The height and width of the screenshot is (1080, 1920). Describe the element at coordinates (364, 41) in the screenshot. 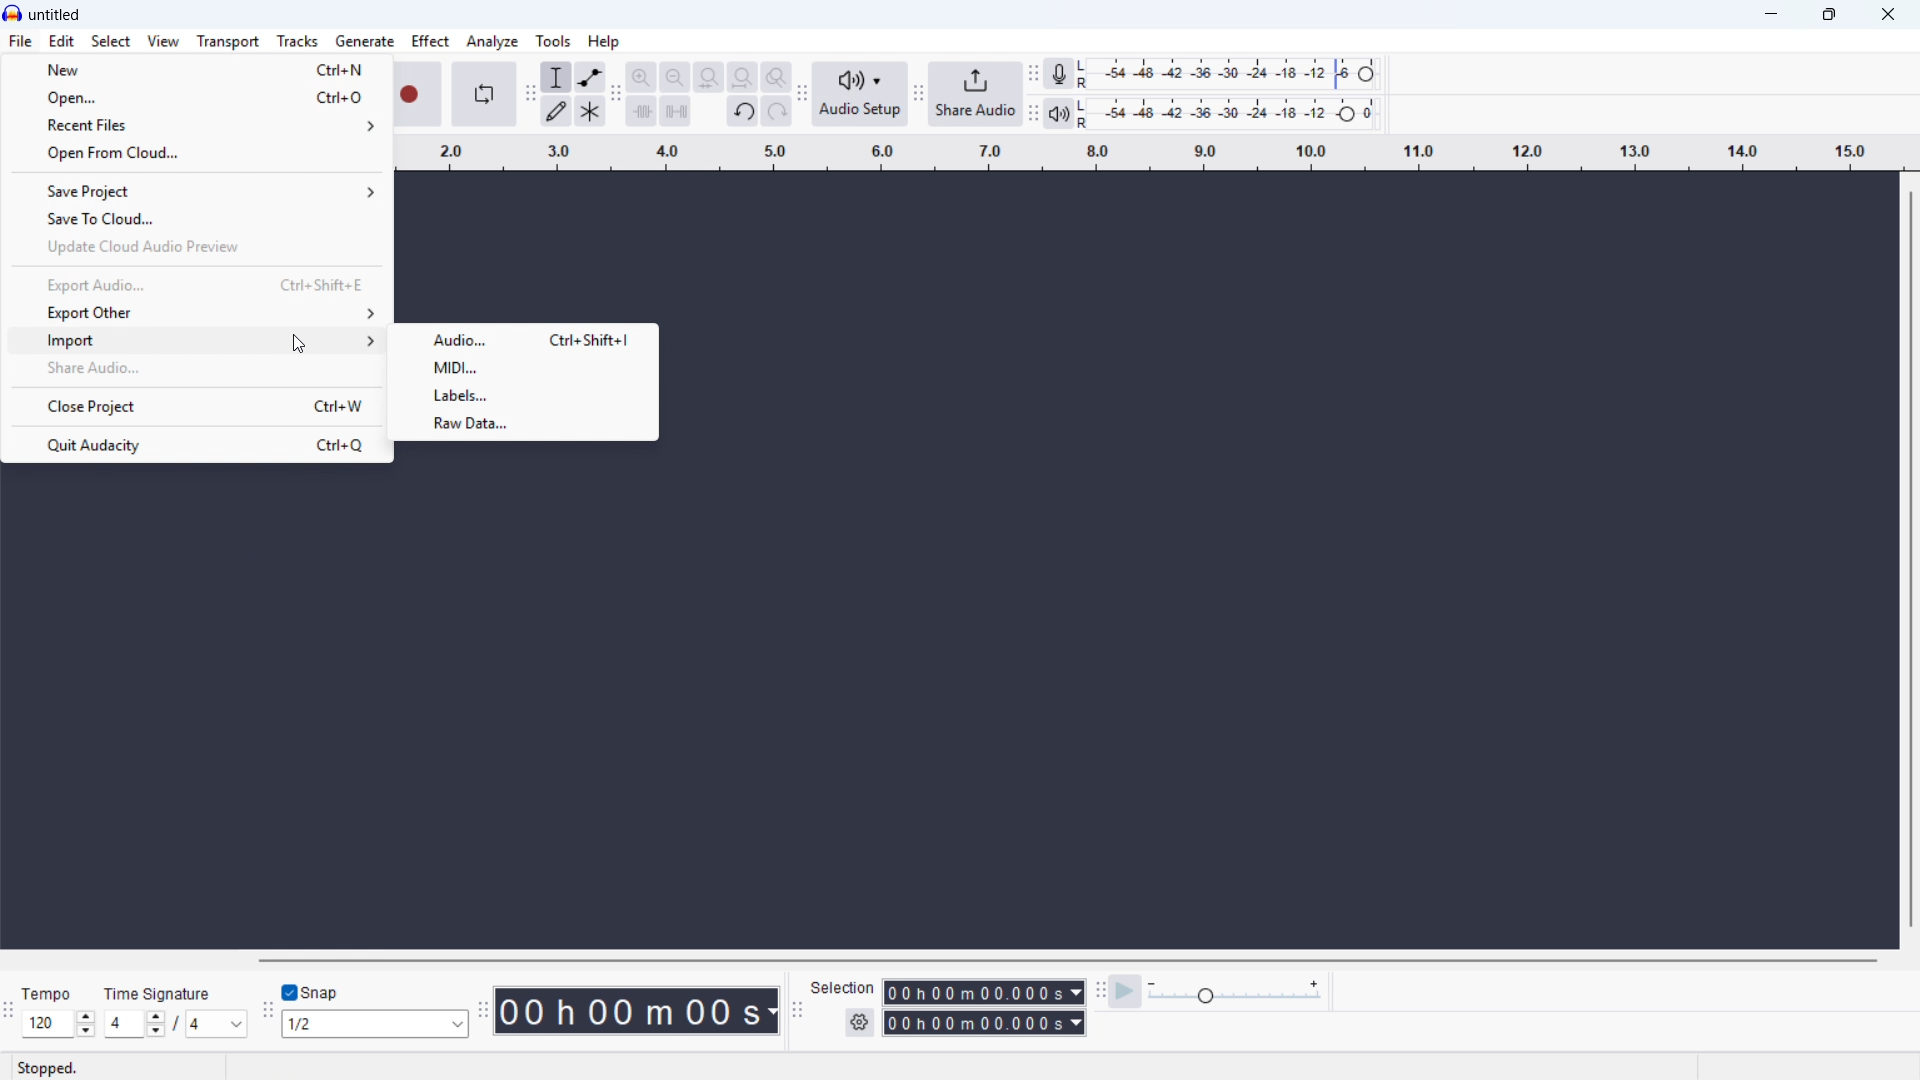

I see `Generate ` at that location.